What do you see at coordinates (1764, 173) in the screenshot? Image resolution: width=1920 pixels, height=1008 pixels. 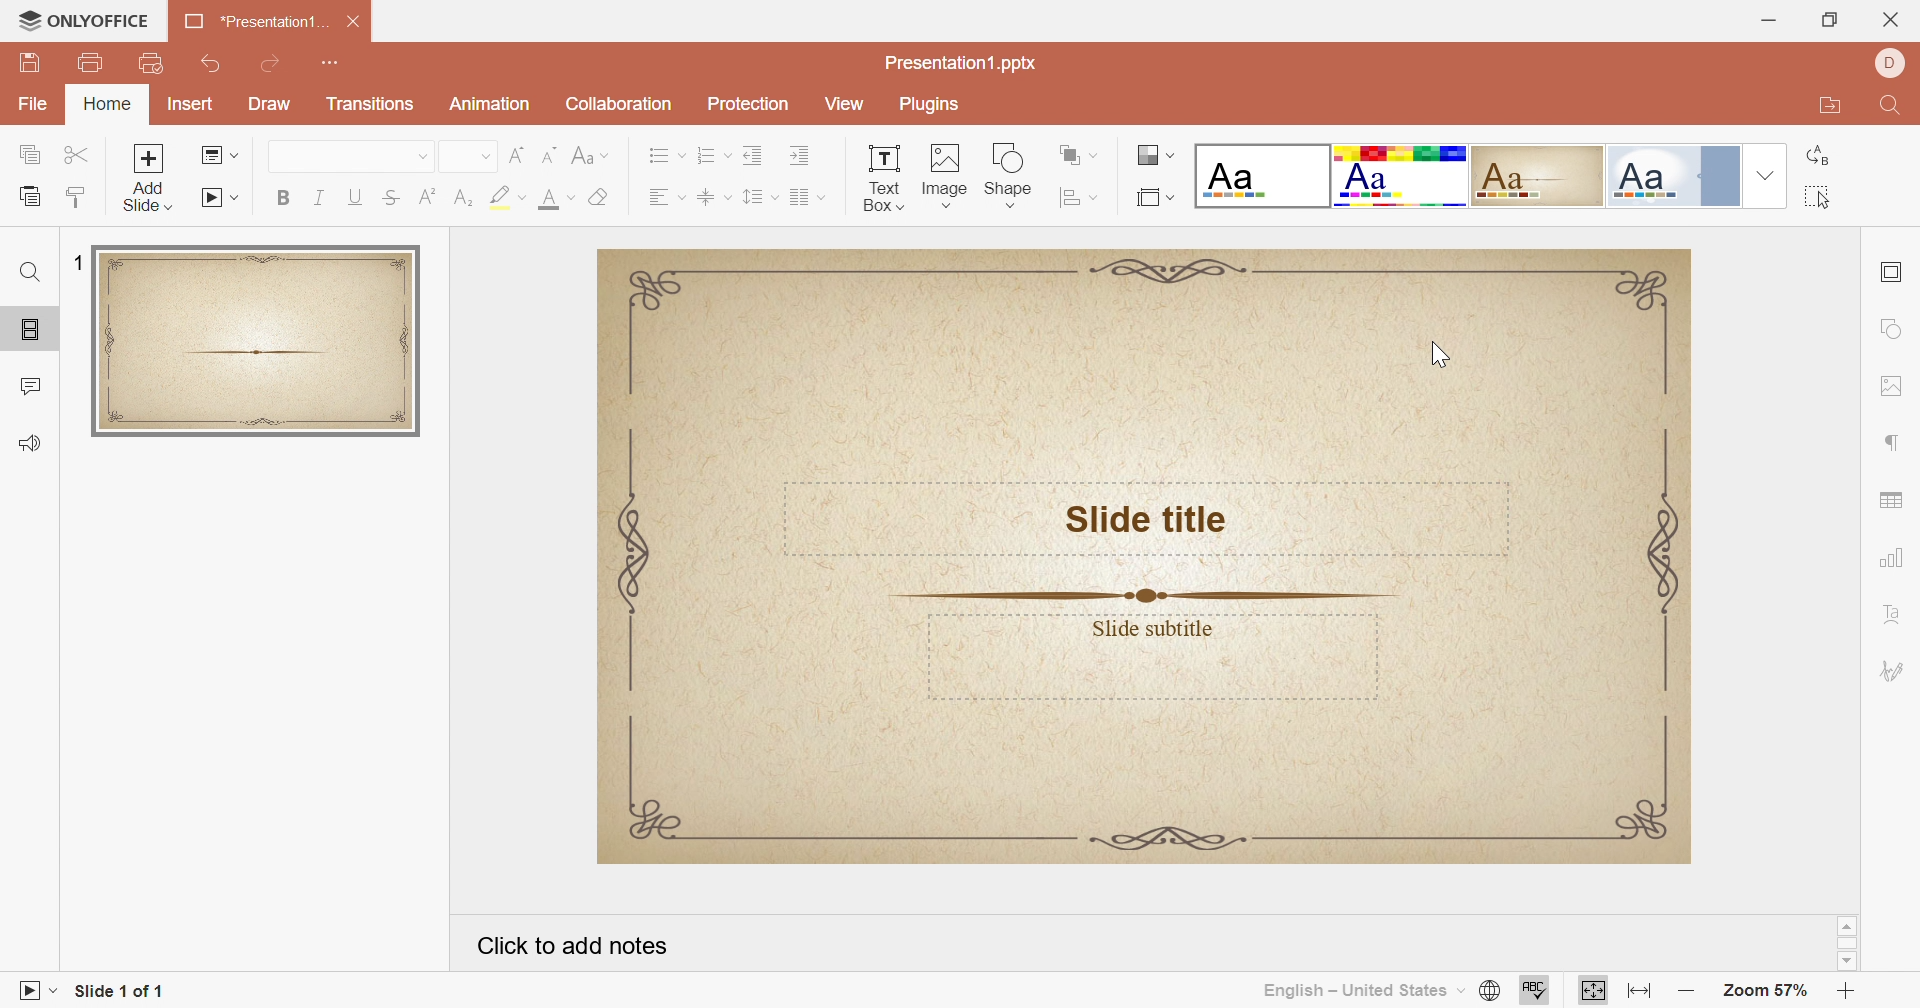 I see `Drop Down` at bounding box center [1764, 173].